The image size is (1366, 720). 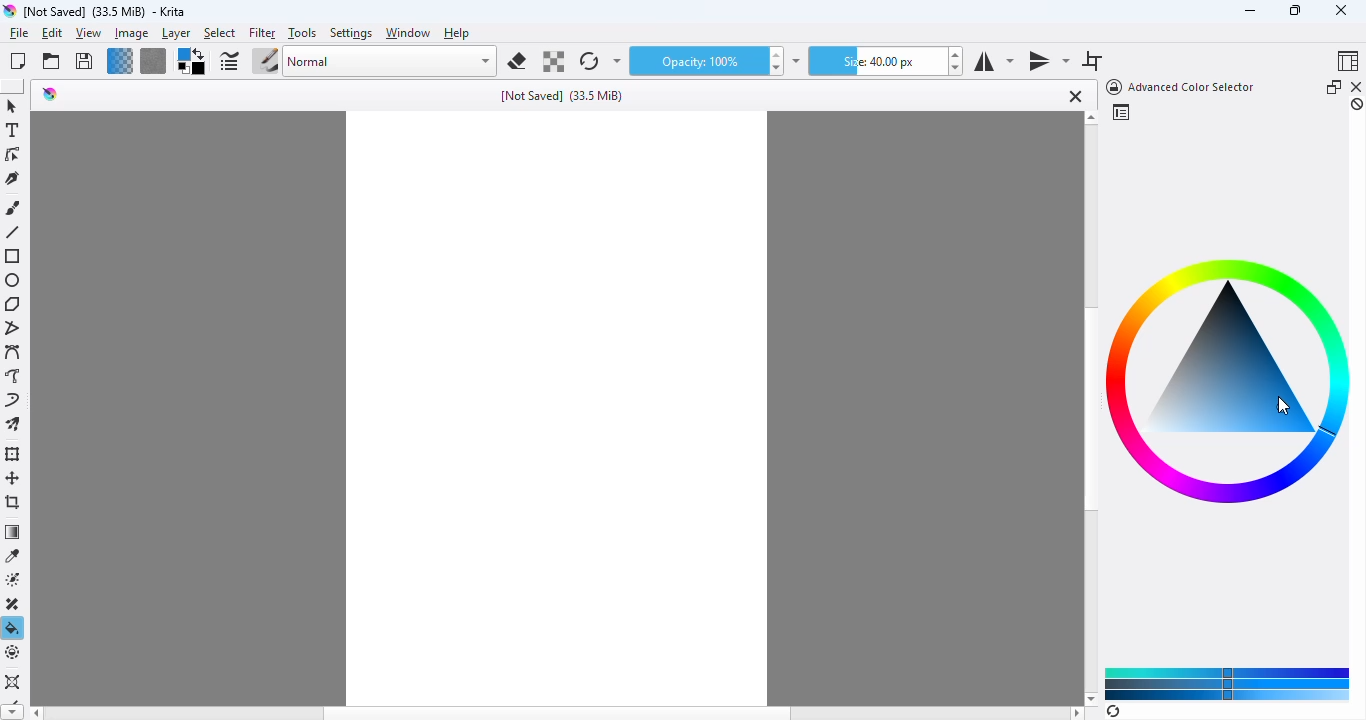 I want to click on set eraser mode, so click(x=517, y=61).